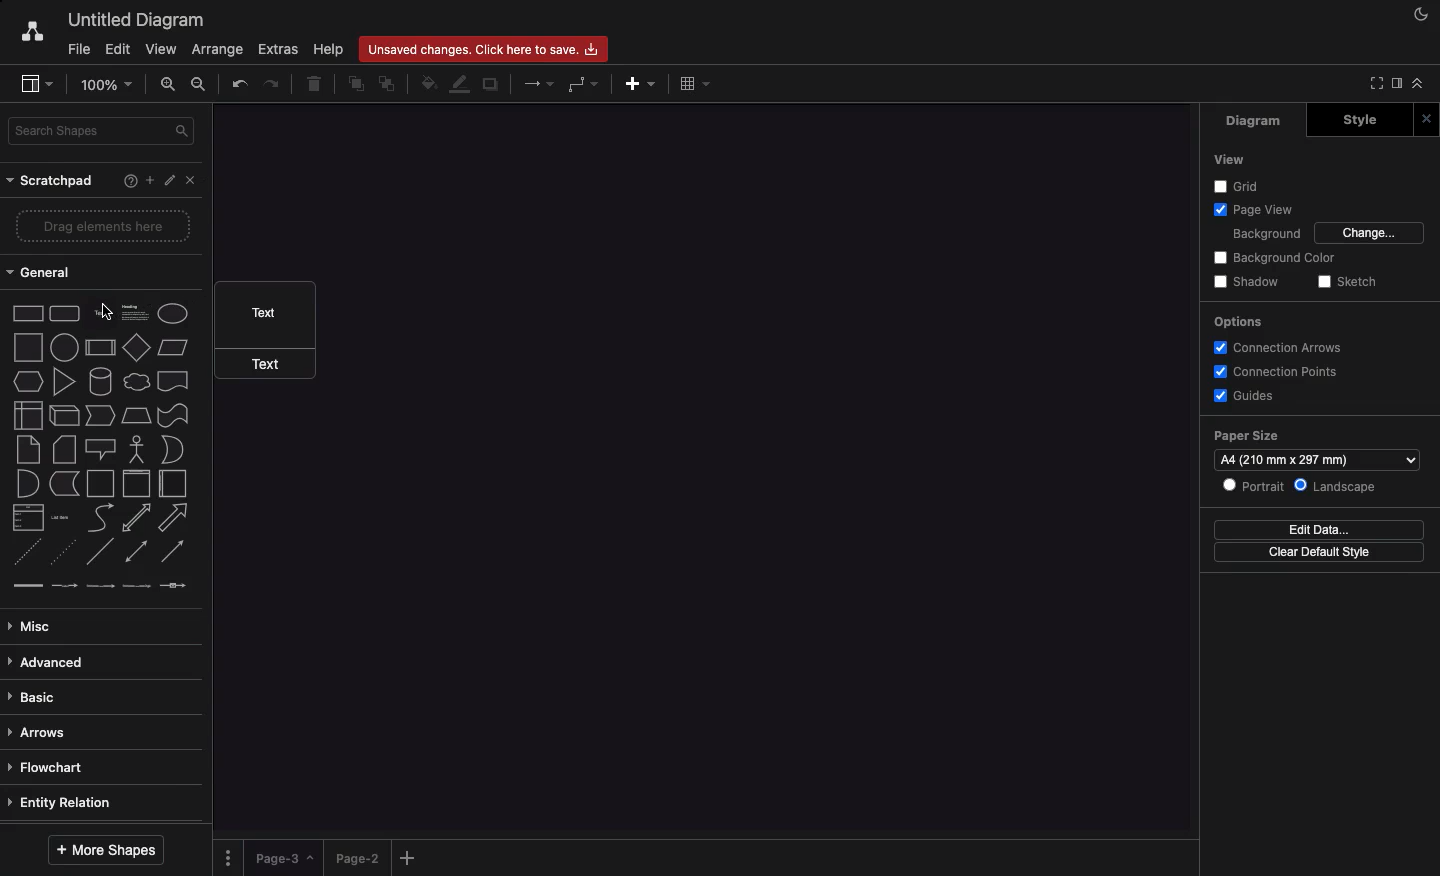  Describe the element at coordinates (29, 313) in the screenshot. I see `rectangle` at that location.